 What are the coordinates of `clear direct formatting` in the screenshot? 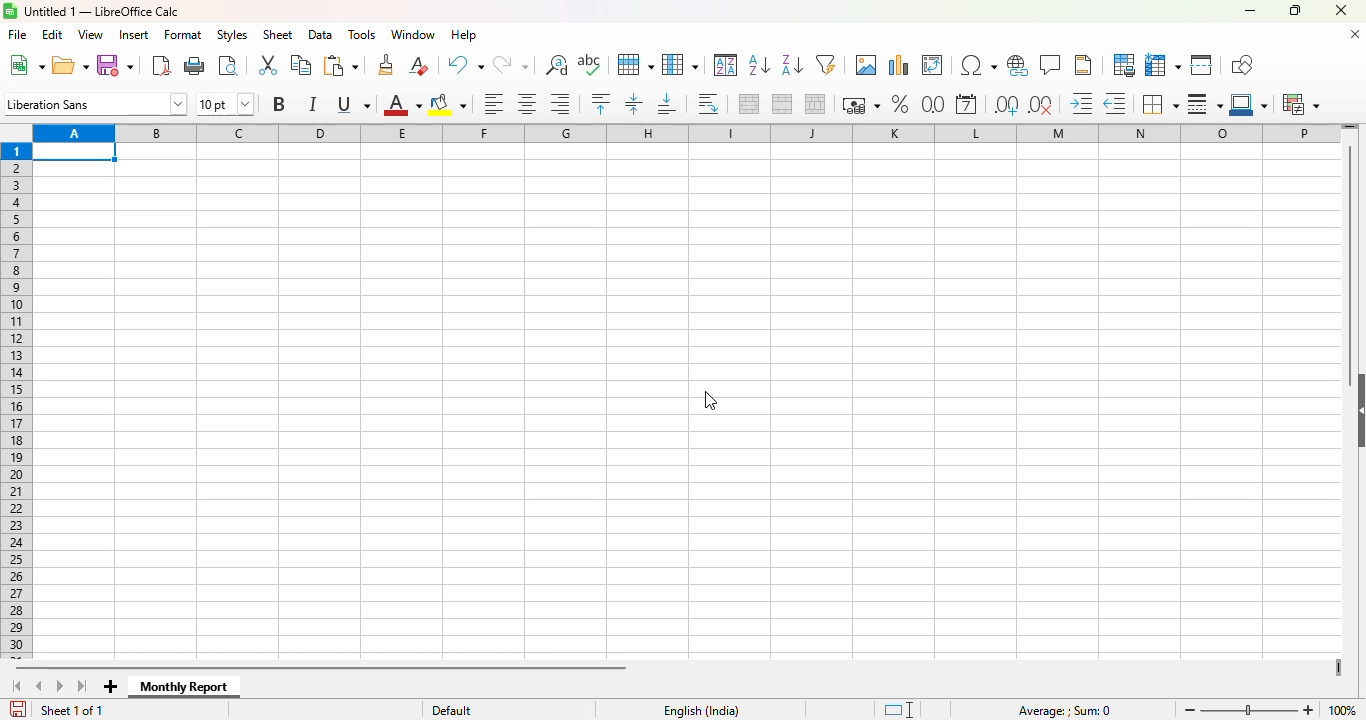 It's located at (418, 64).